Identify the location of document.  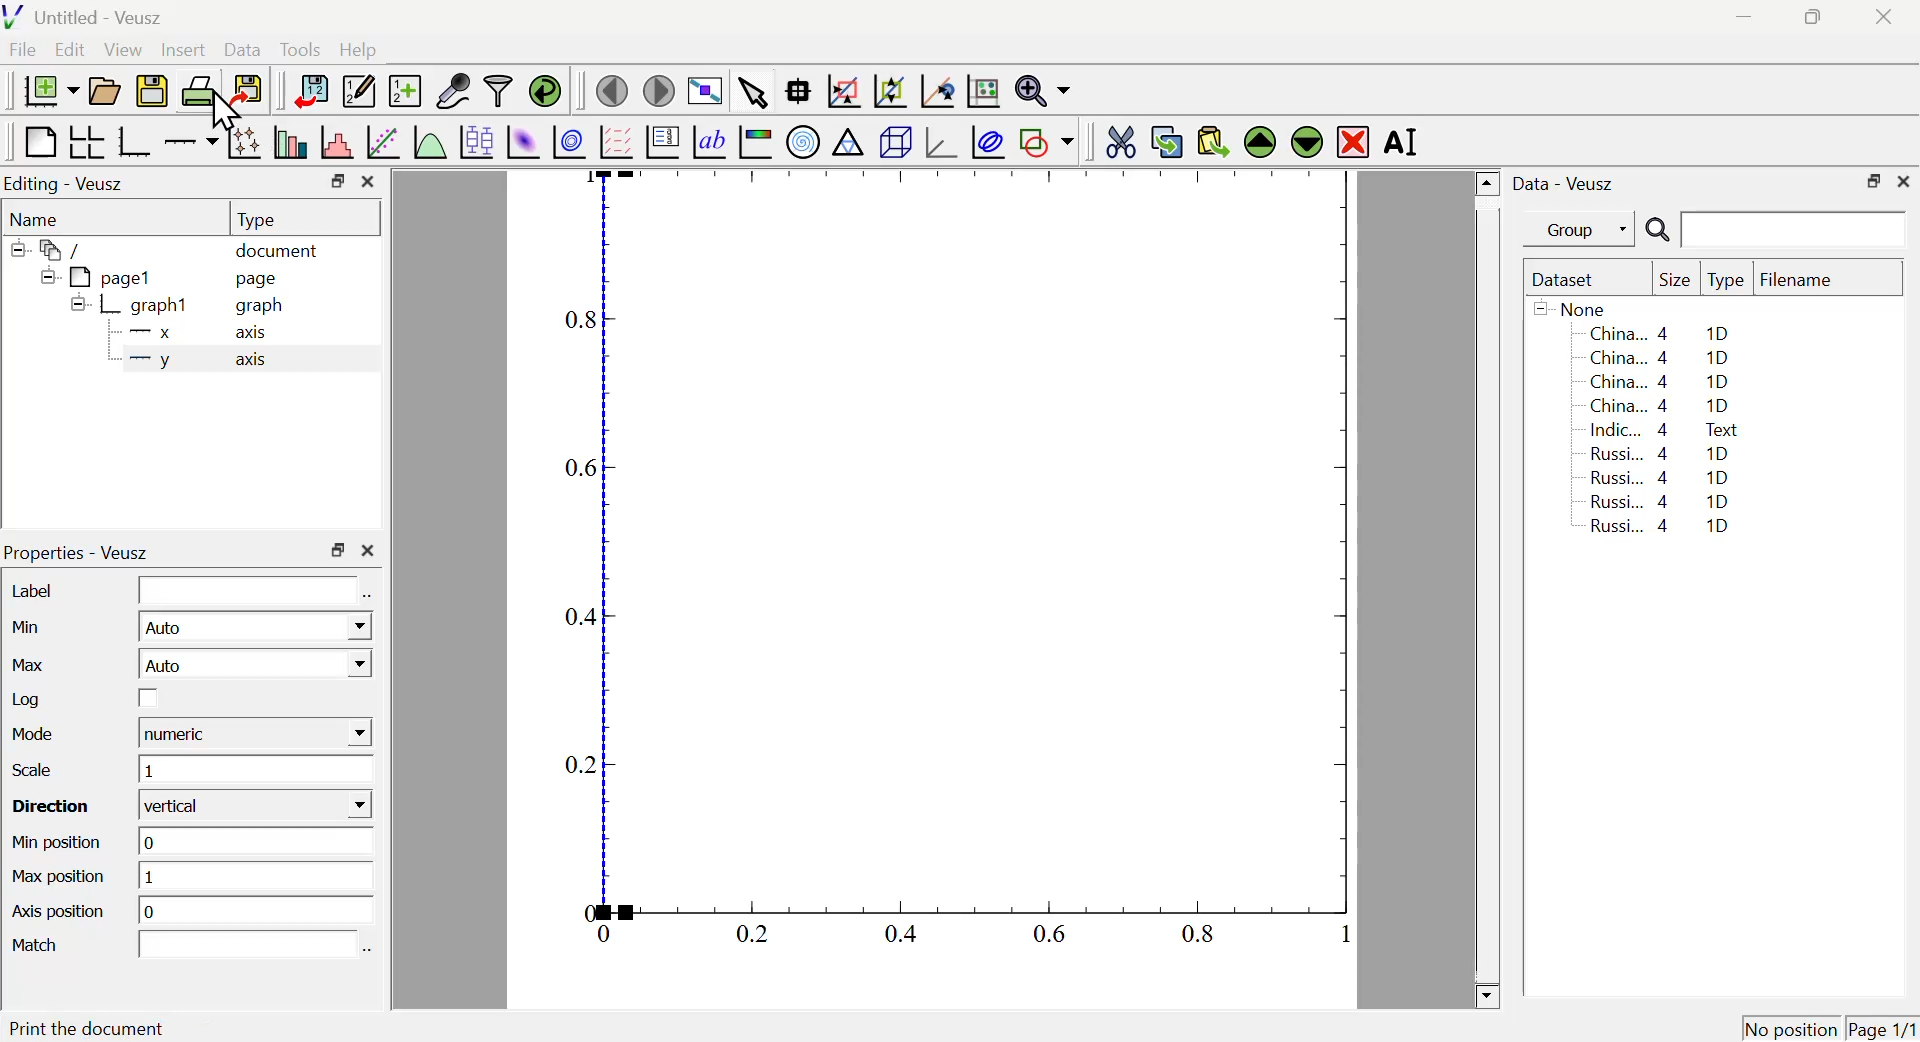
(278, 253).